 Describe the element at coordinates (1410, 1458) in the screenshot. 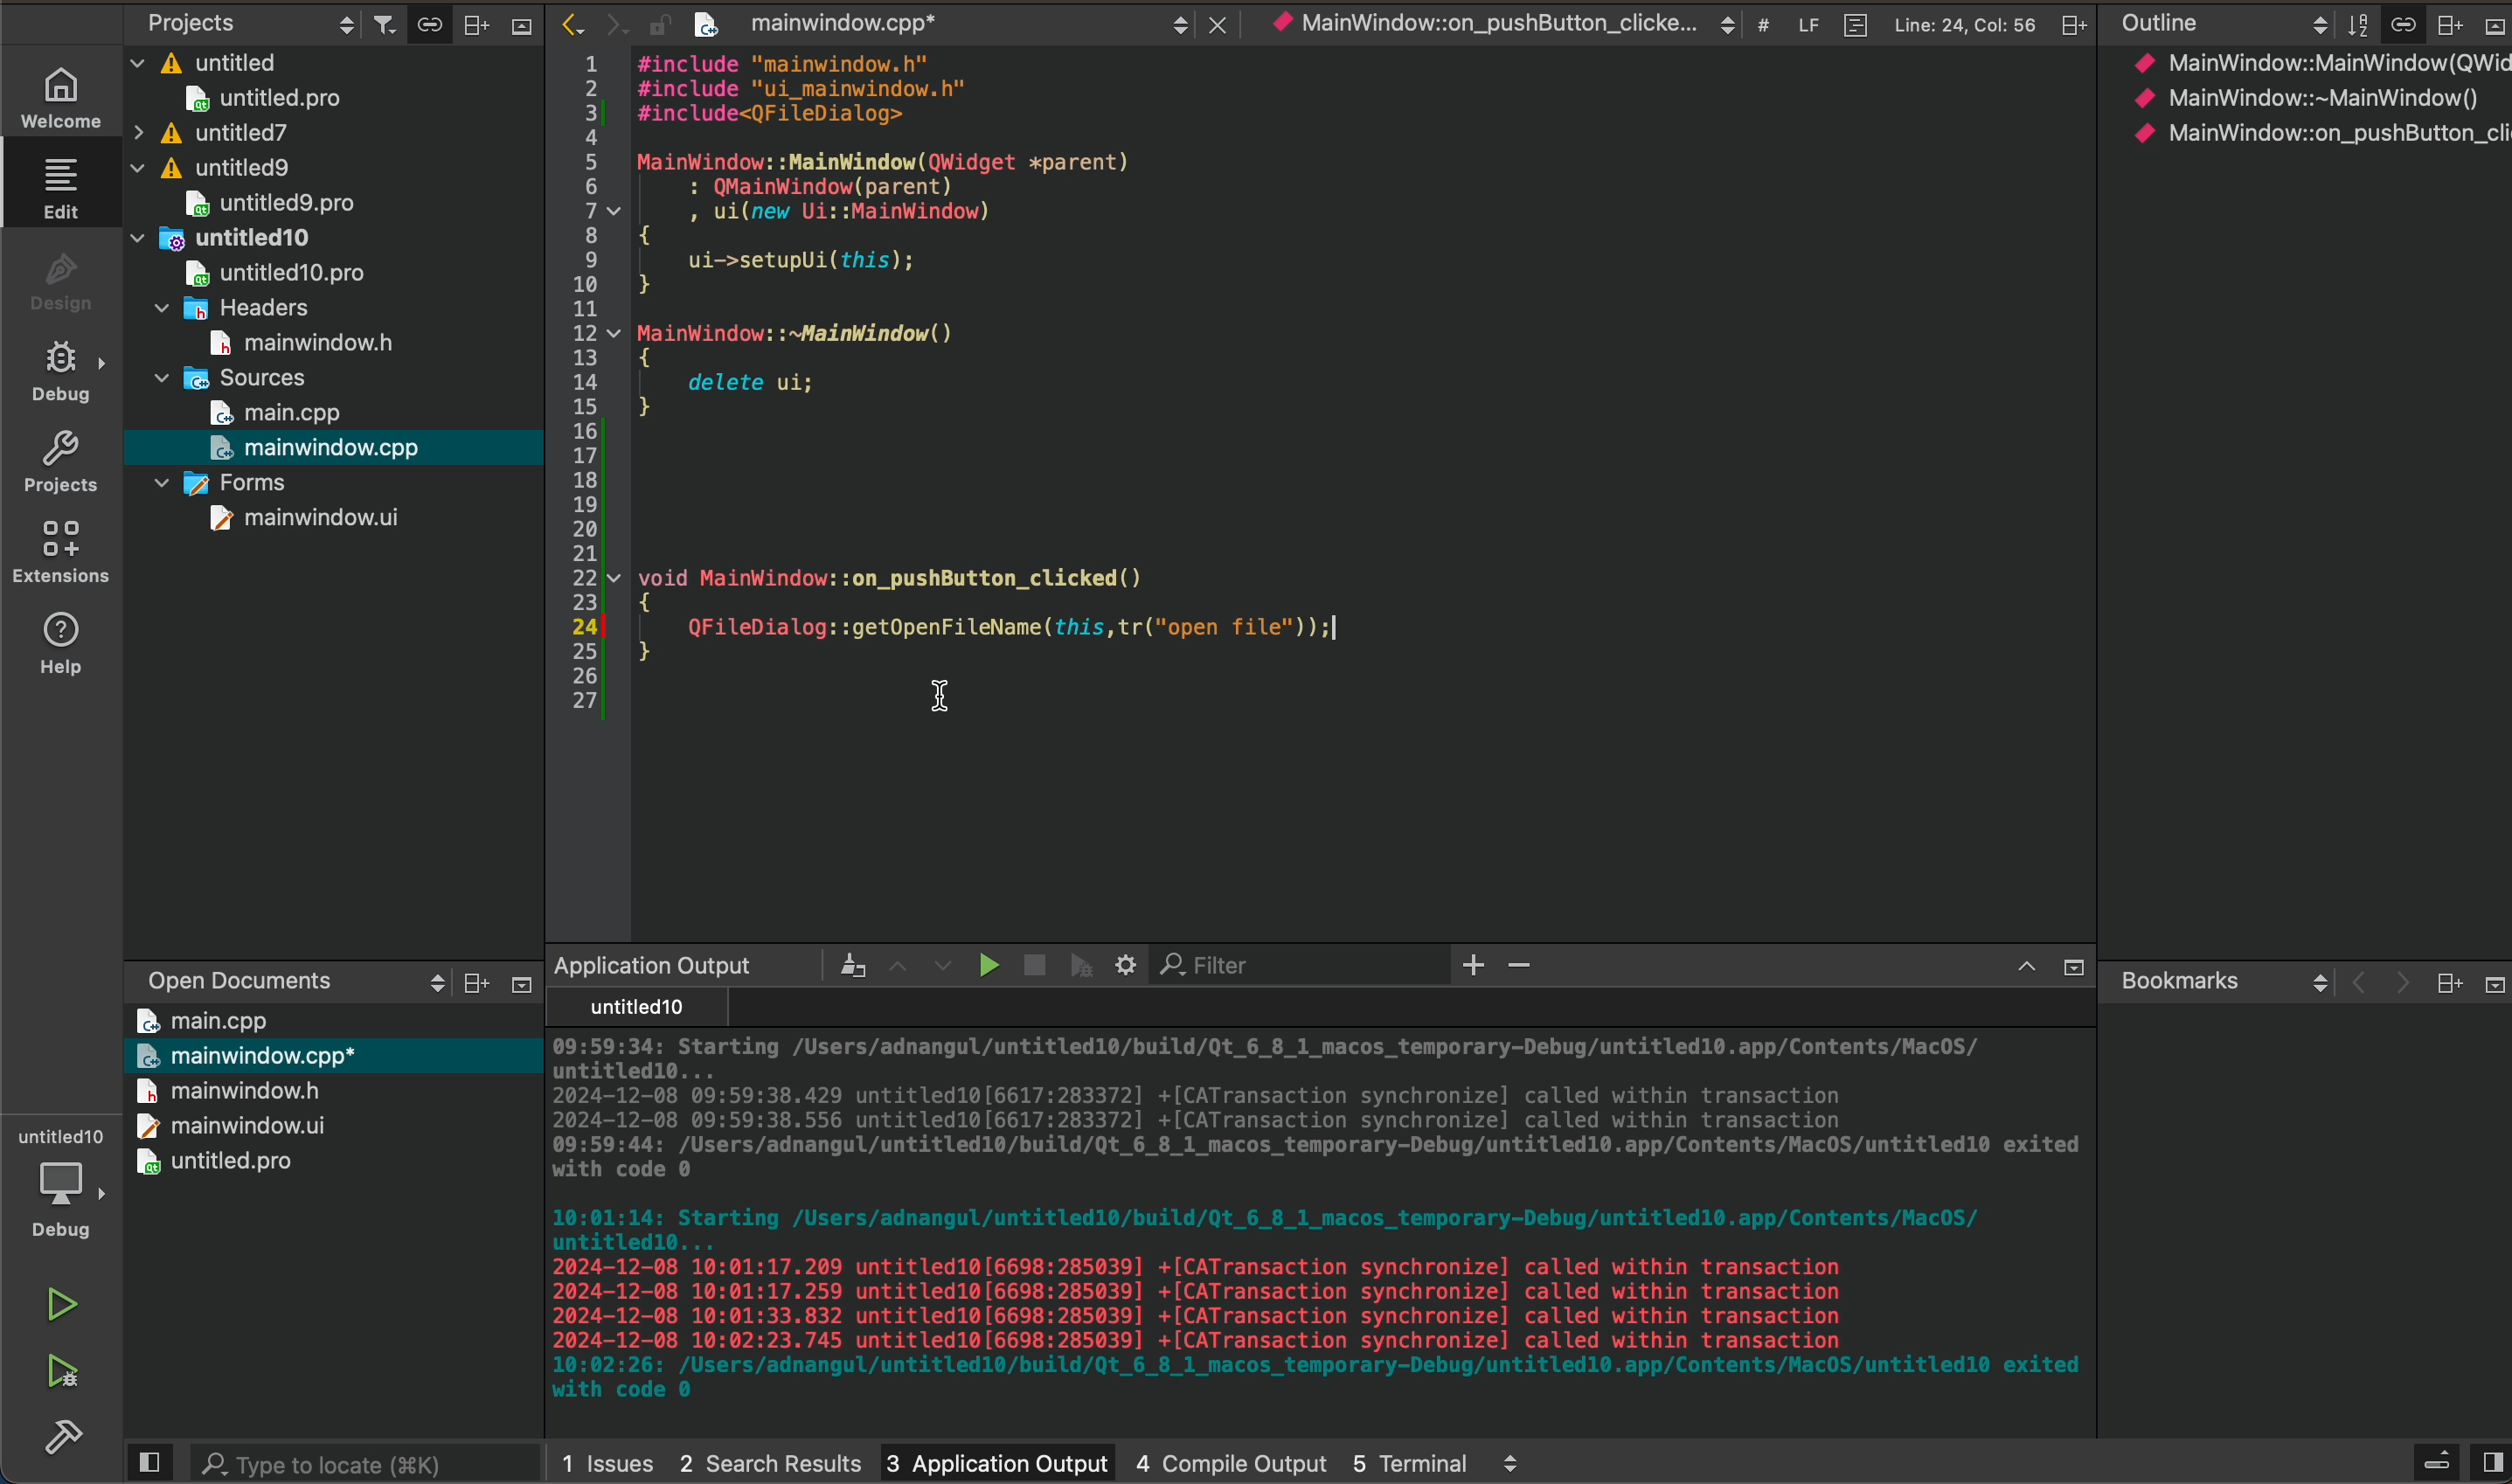

I see `5 terminal` at that location.